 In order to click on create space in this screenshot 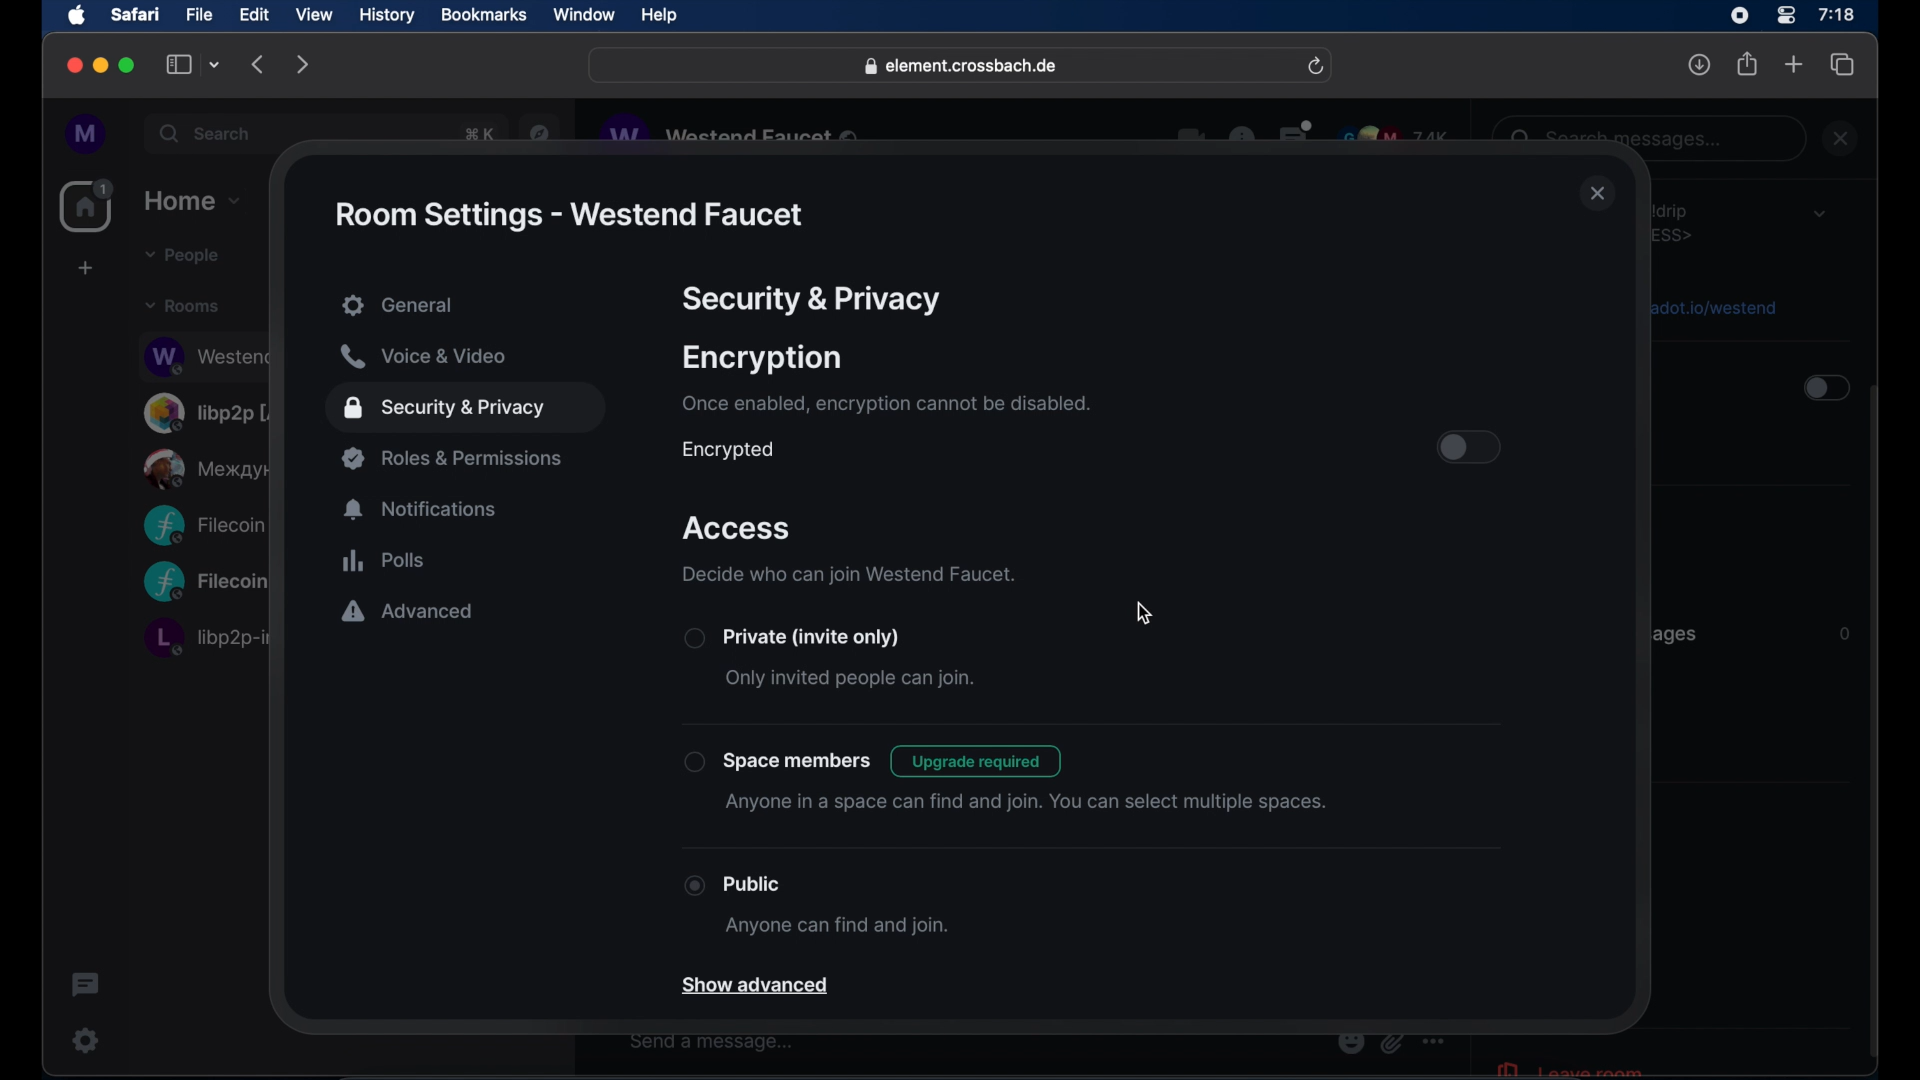, I will do `click(85, 268)`.